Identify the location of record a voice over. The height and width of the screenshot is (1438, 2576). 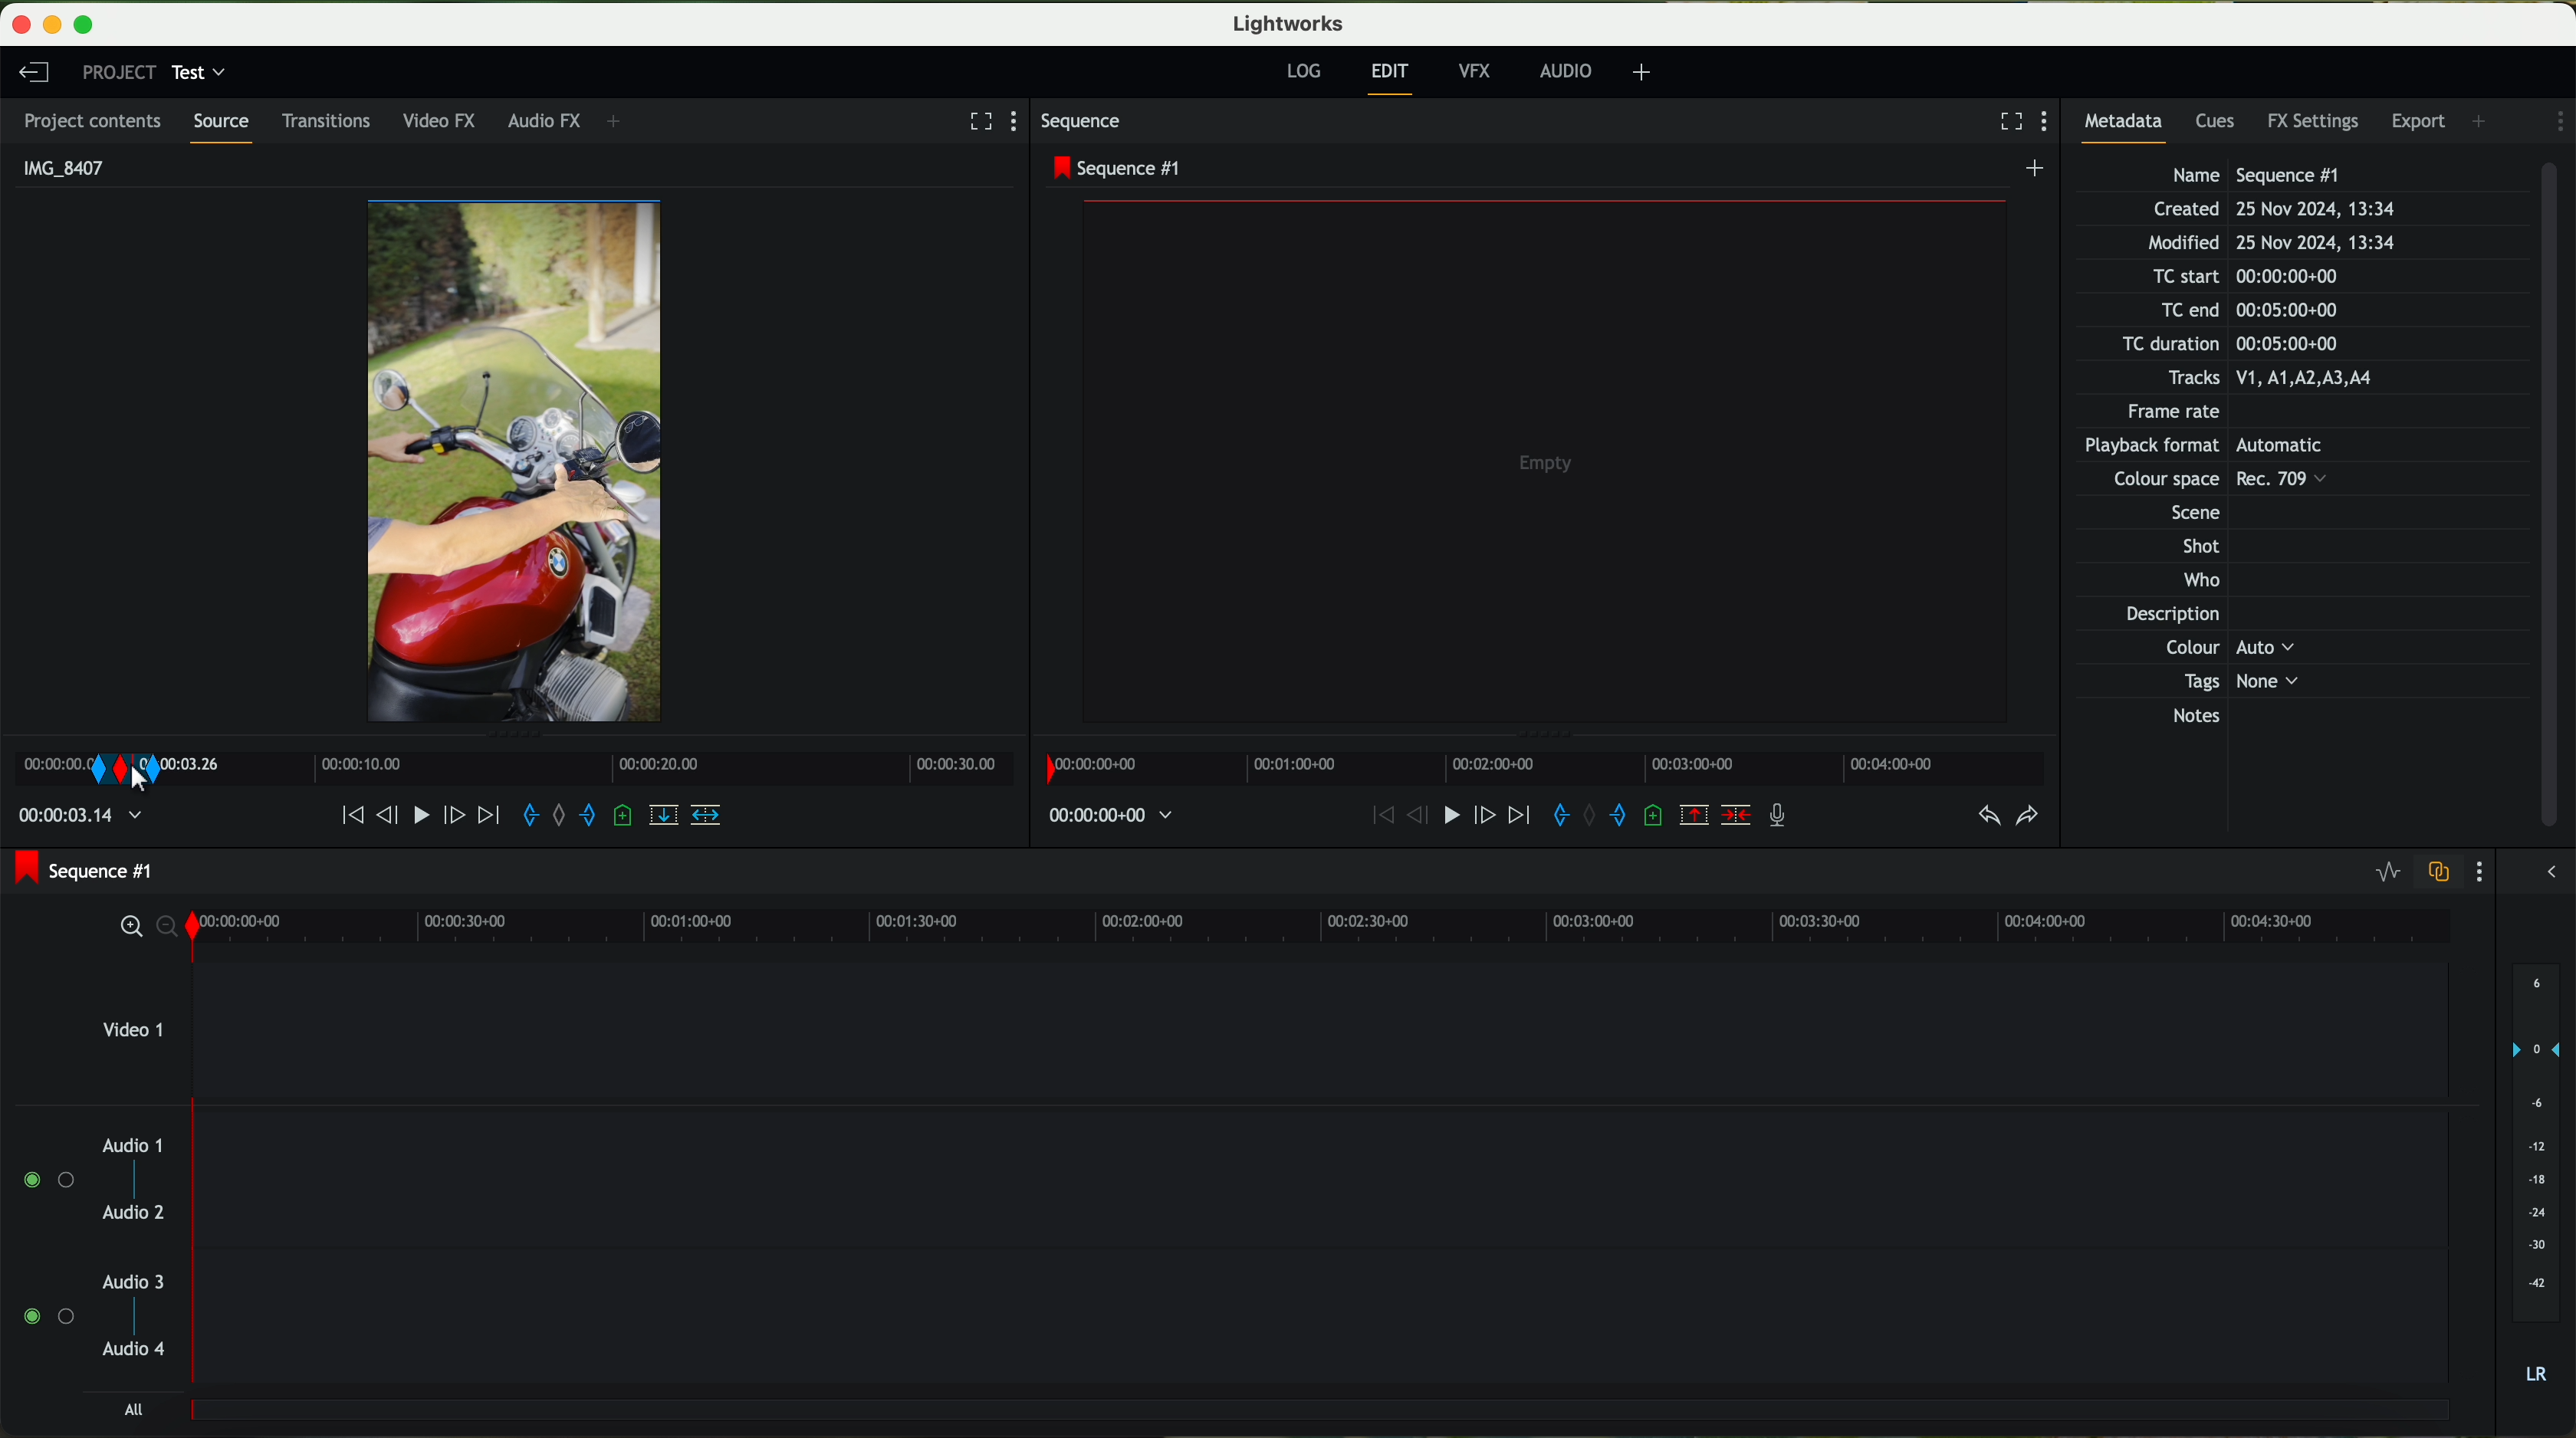
(1779, 814).